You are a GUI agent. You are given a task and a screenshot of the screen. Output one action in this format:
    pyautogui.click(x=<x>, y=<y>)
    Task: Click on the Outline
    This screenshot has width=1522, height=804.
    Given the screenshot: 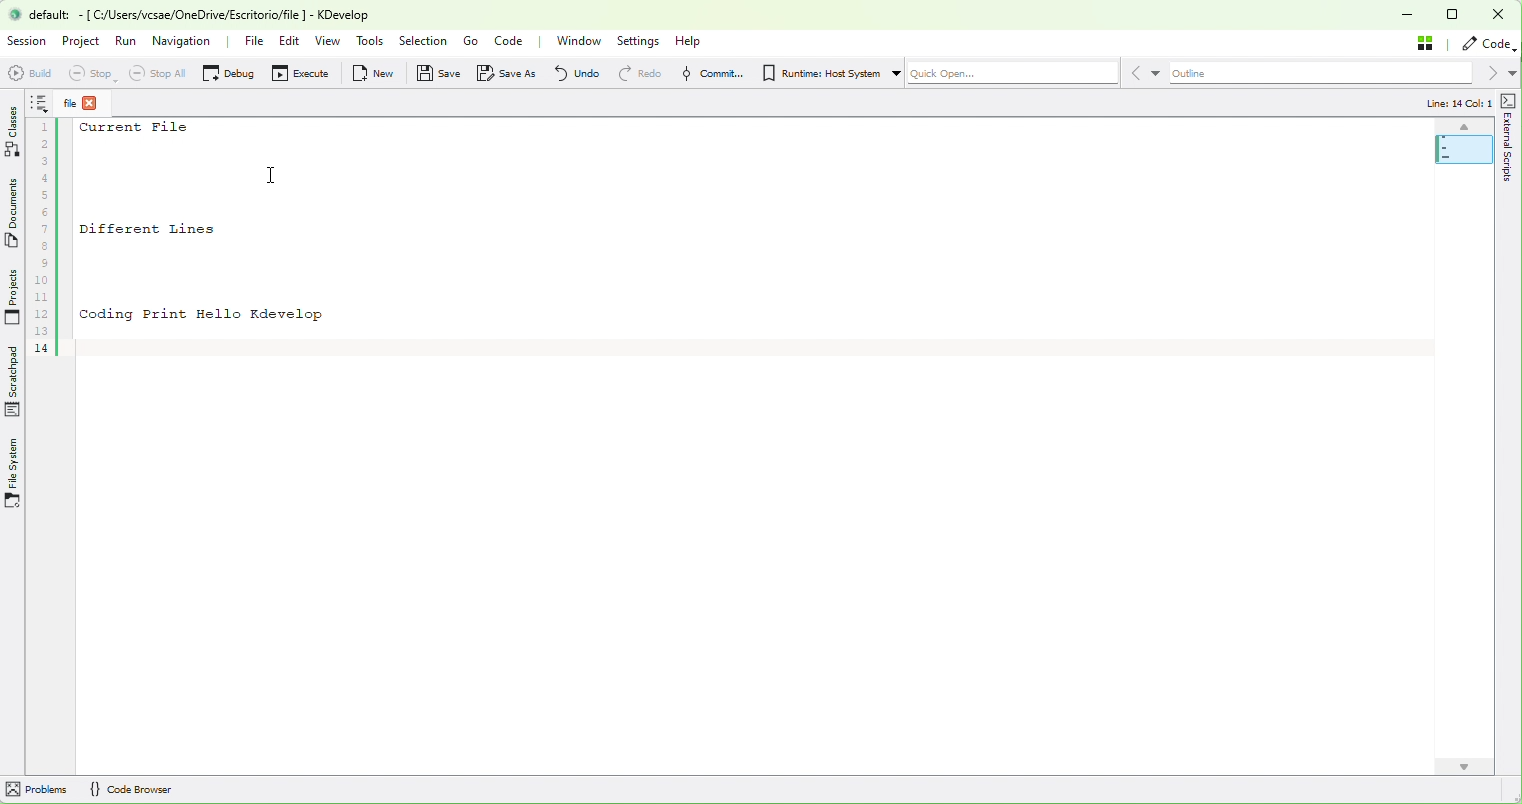 What is the action you would take?
    pyautogui.click(x=1343, y=73)
    